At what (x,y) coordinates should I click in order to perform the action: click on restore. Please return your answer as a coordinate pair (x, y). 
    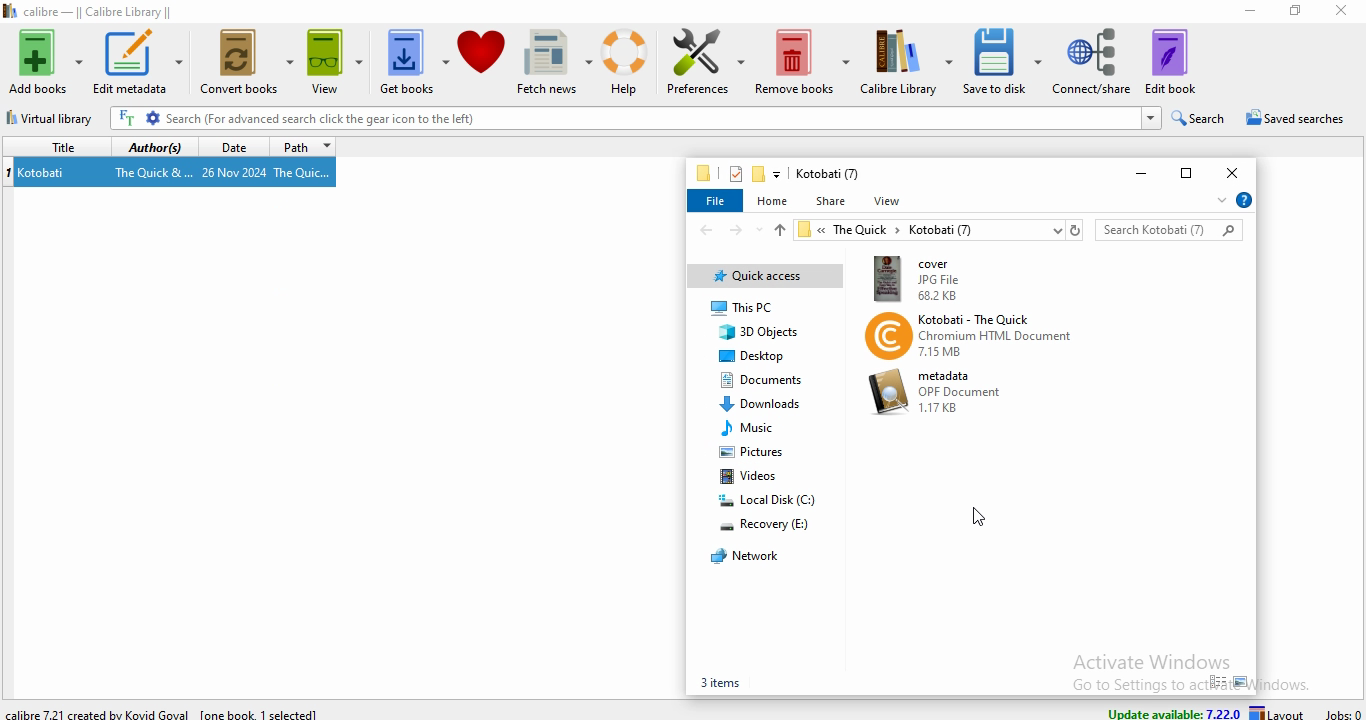
    Looking at the image, I should click on (1292, 10).